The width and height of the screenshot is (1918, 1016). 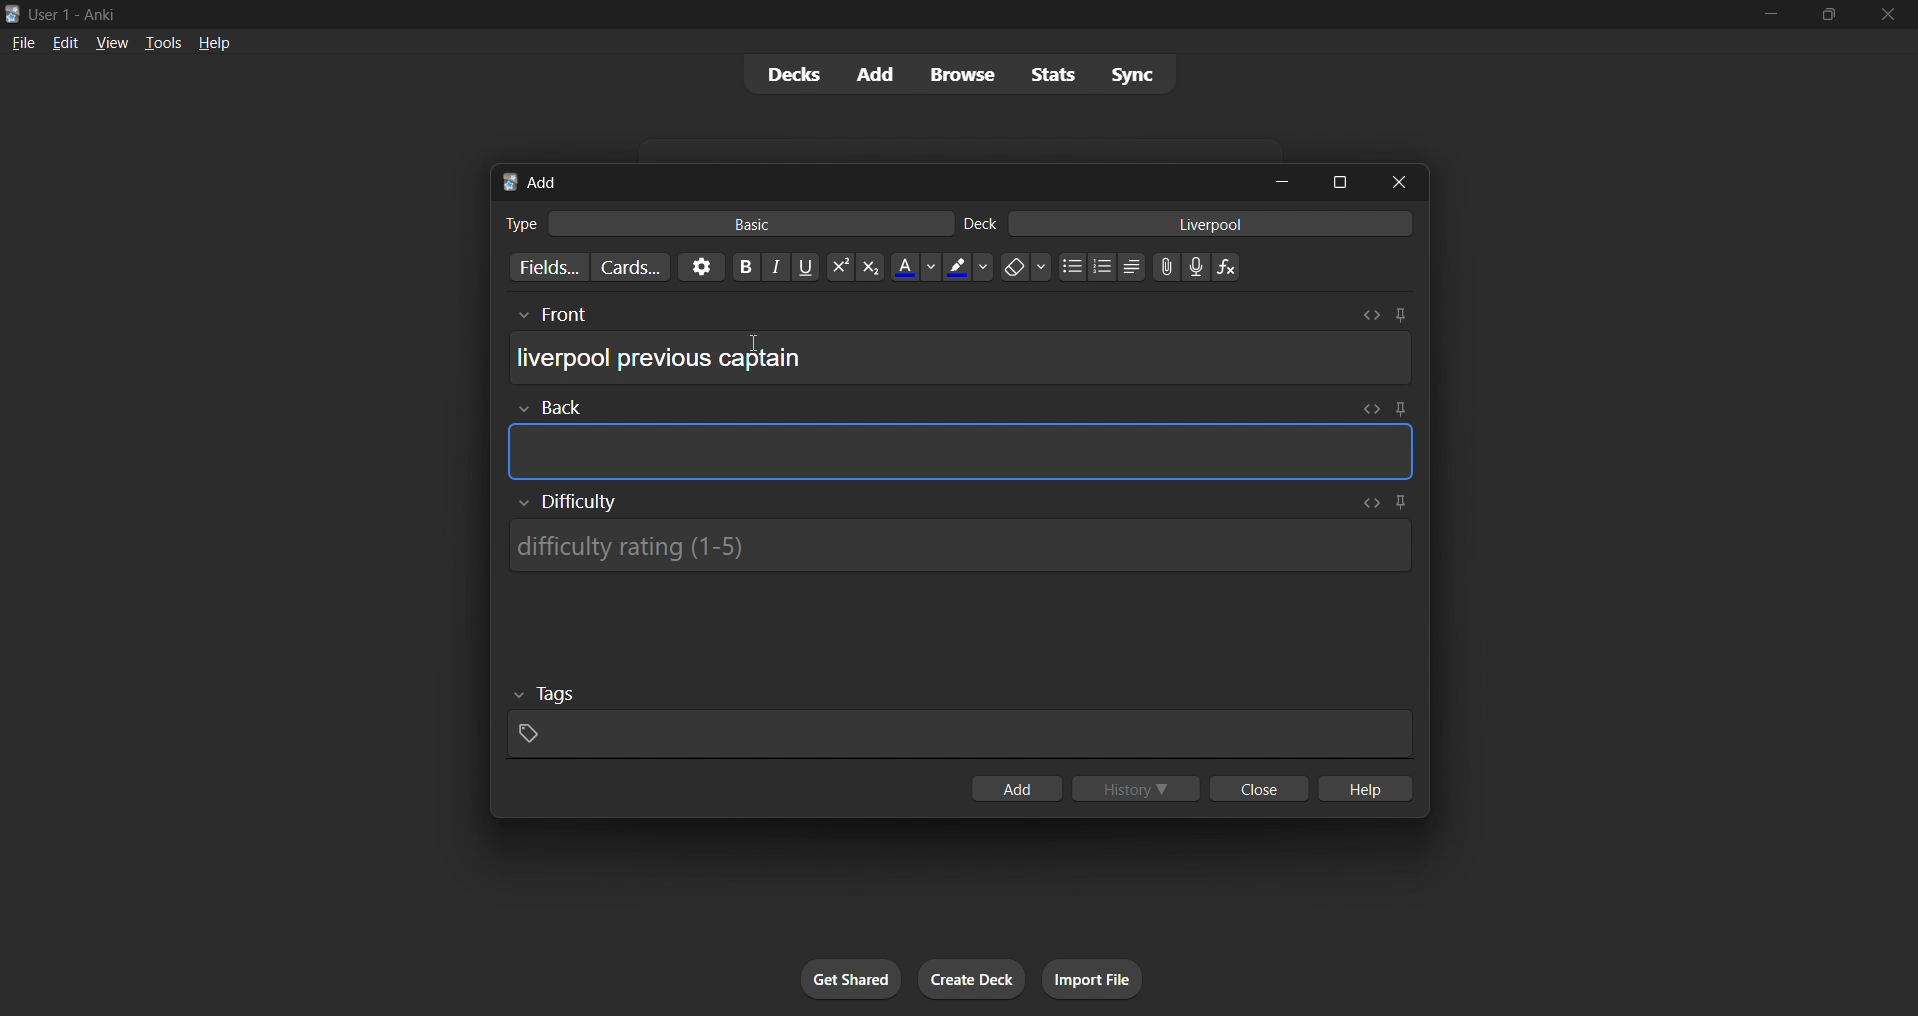 What do you see at coordinates (1164, 269) in the screenshot?
I see `link` at bounding box center [1164, 269].